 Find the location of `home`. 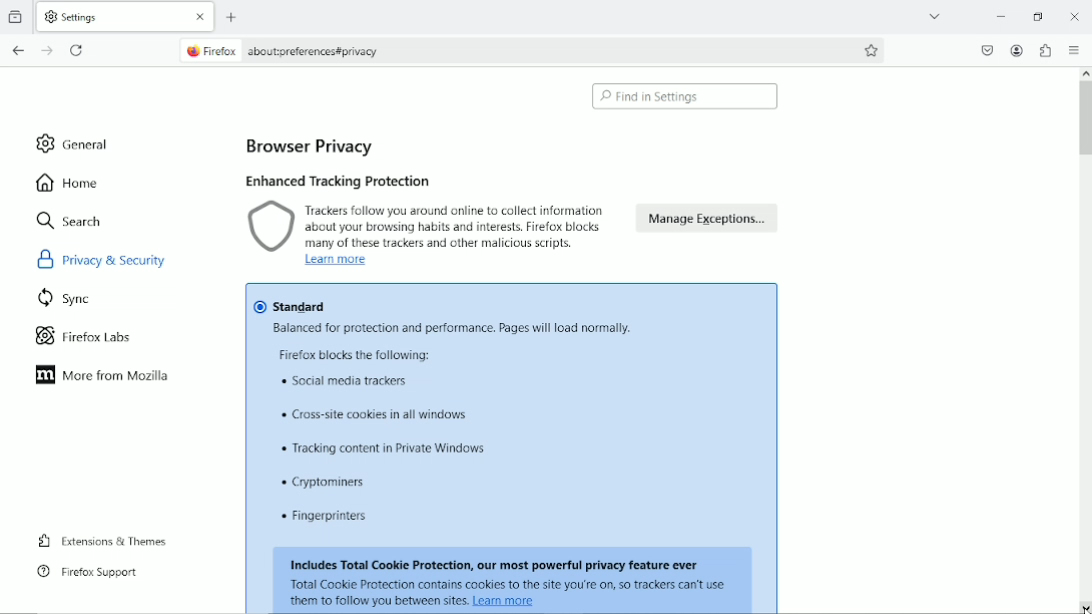

home is located at coordinates (67, 183).